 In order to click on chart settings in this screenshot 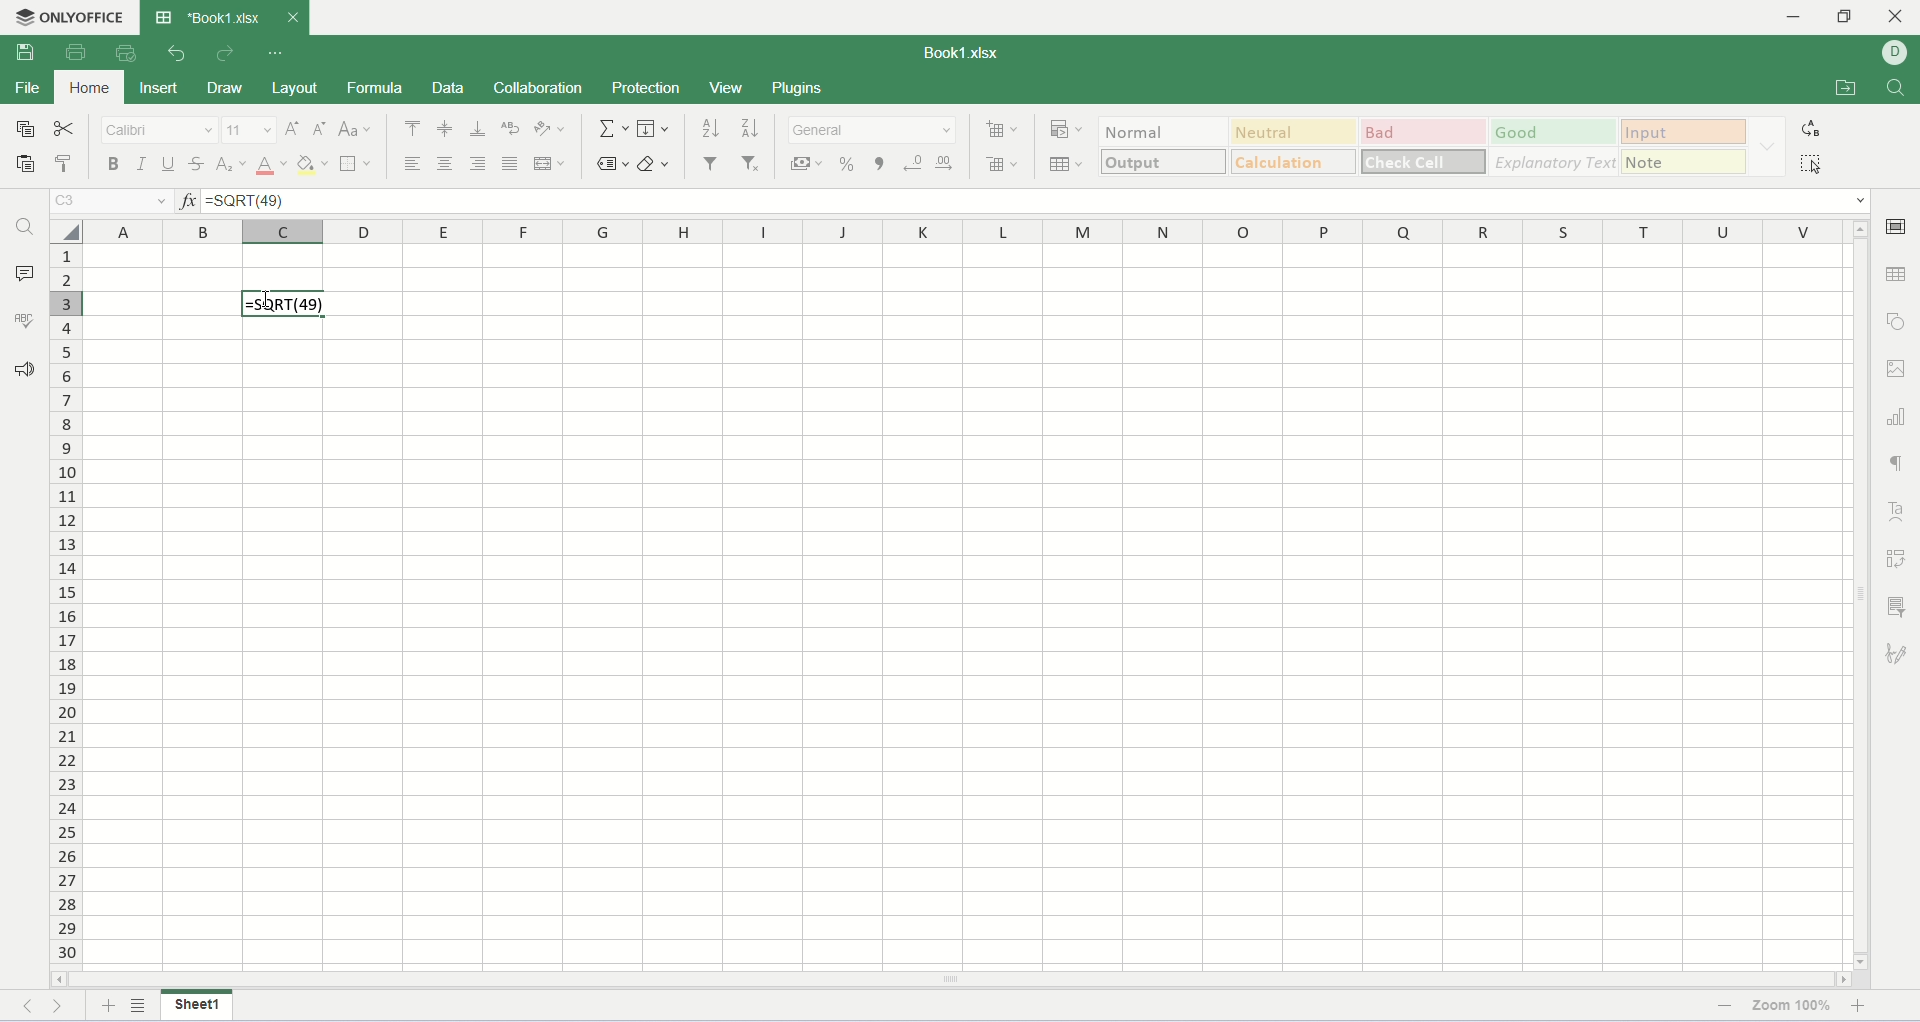, I will do `click(1898, 420)`.